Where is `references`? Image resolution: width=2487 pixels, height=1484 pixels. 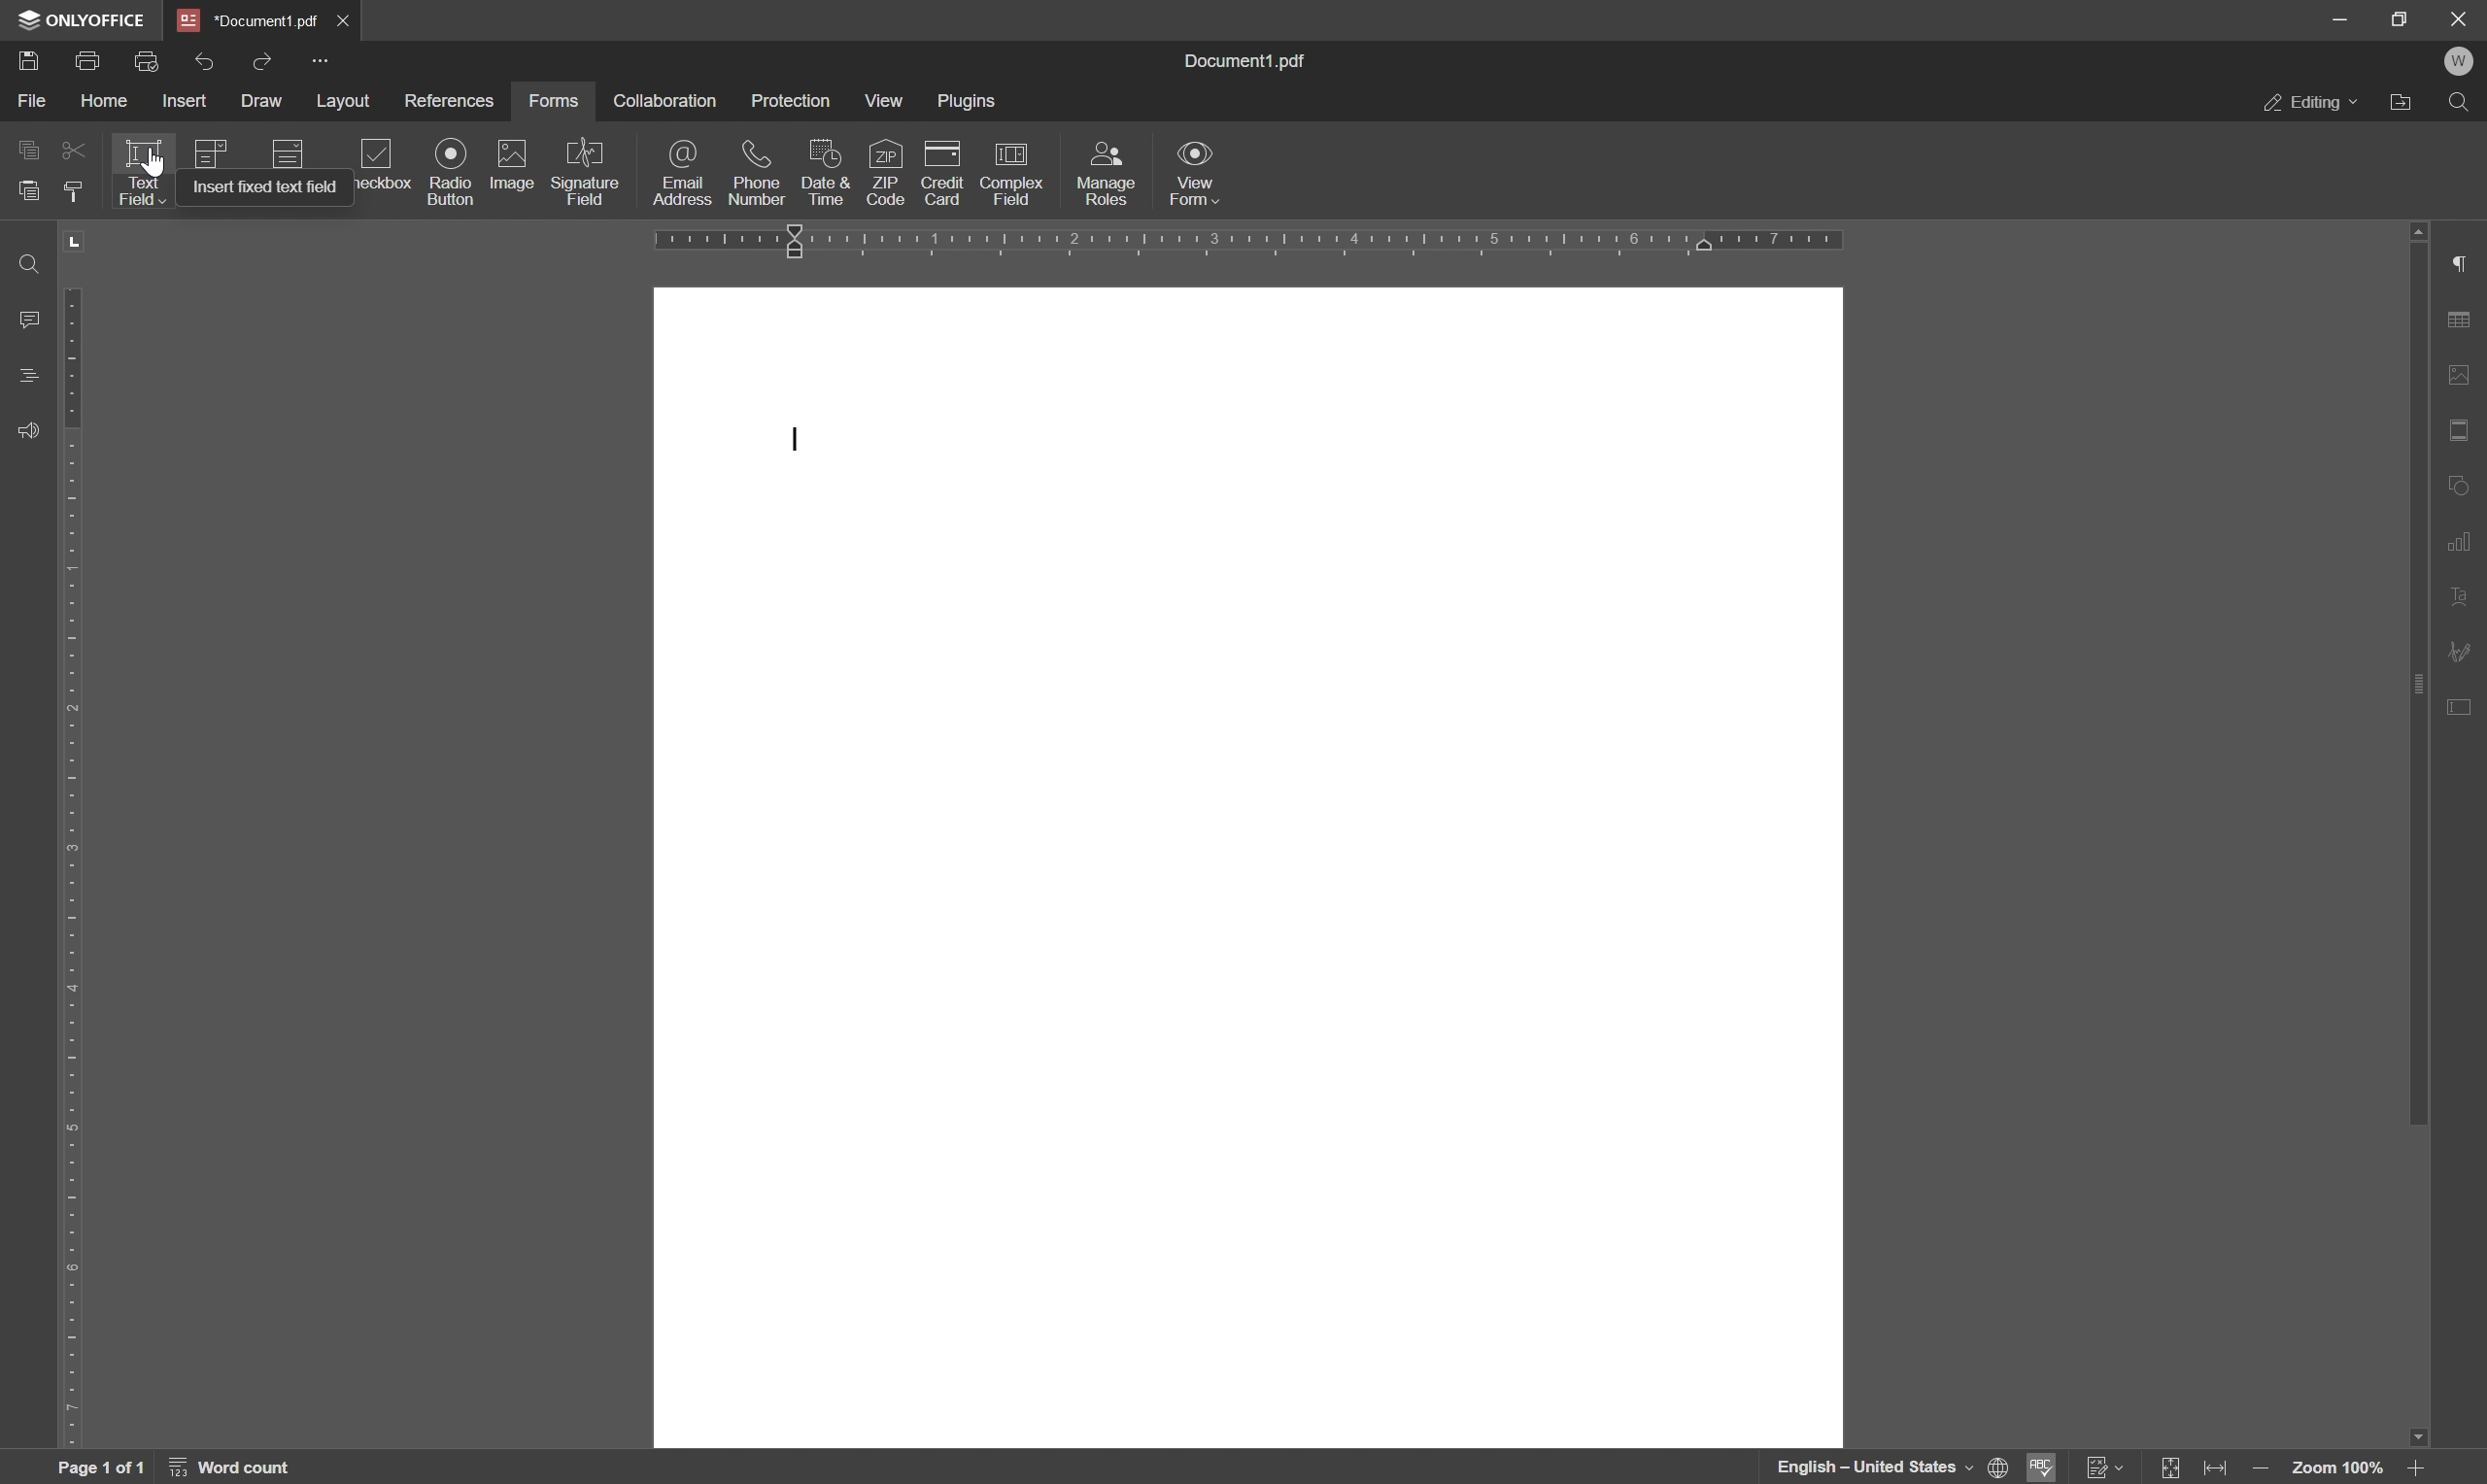 references is located at coordinates (450, 100).